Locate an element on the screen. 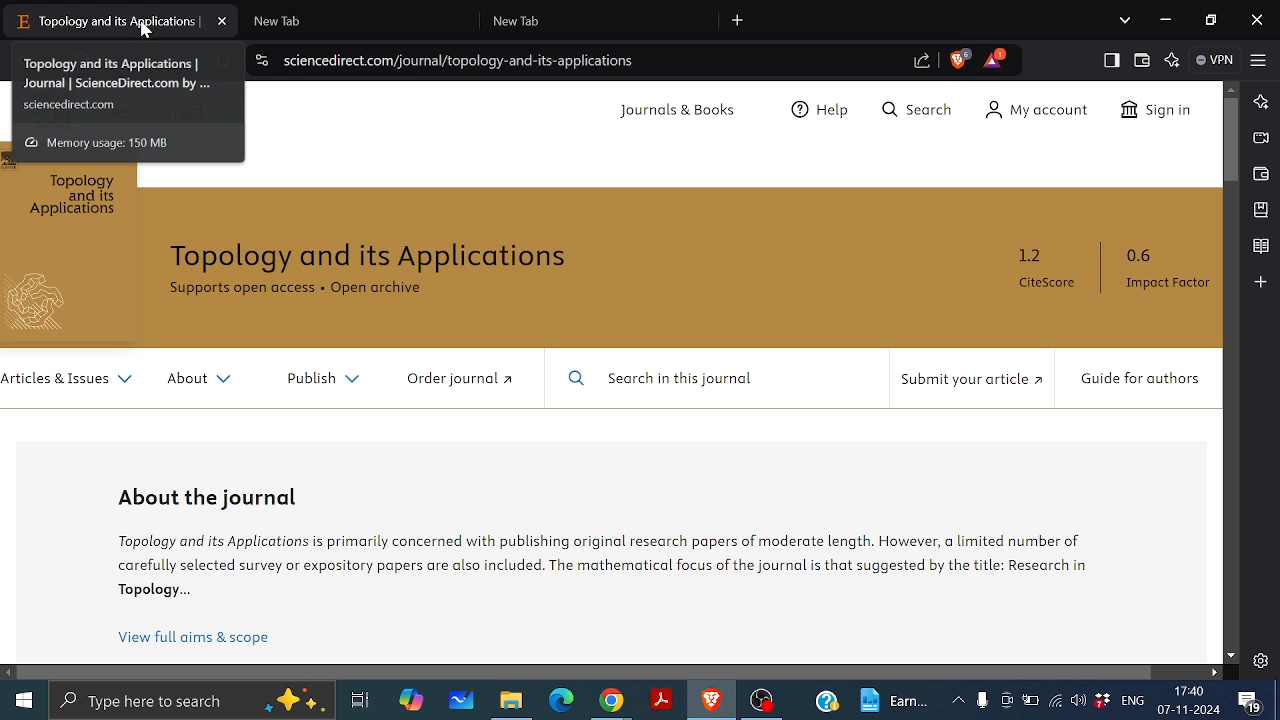  Site information is located at coordinates (261, 59).